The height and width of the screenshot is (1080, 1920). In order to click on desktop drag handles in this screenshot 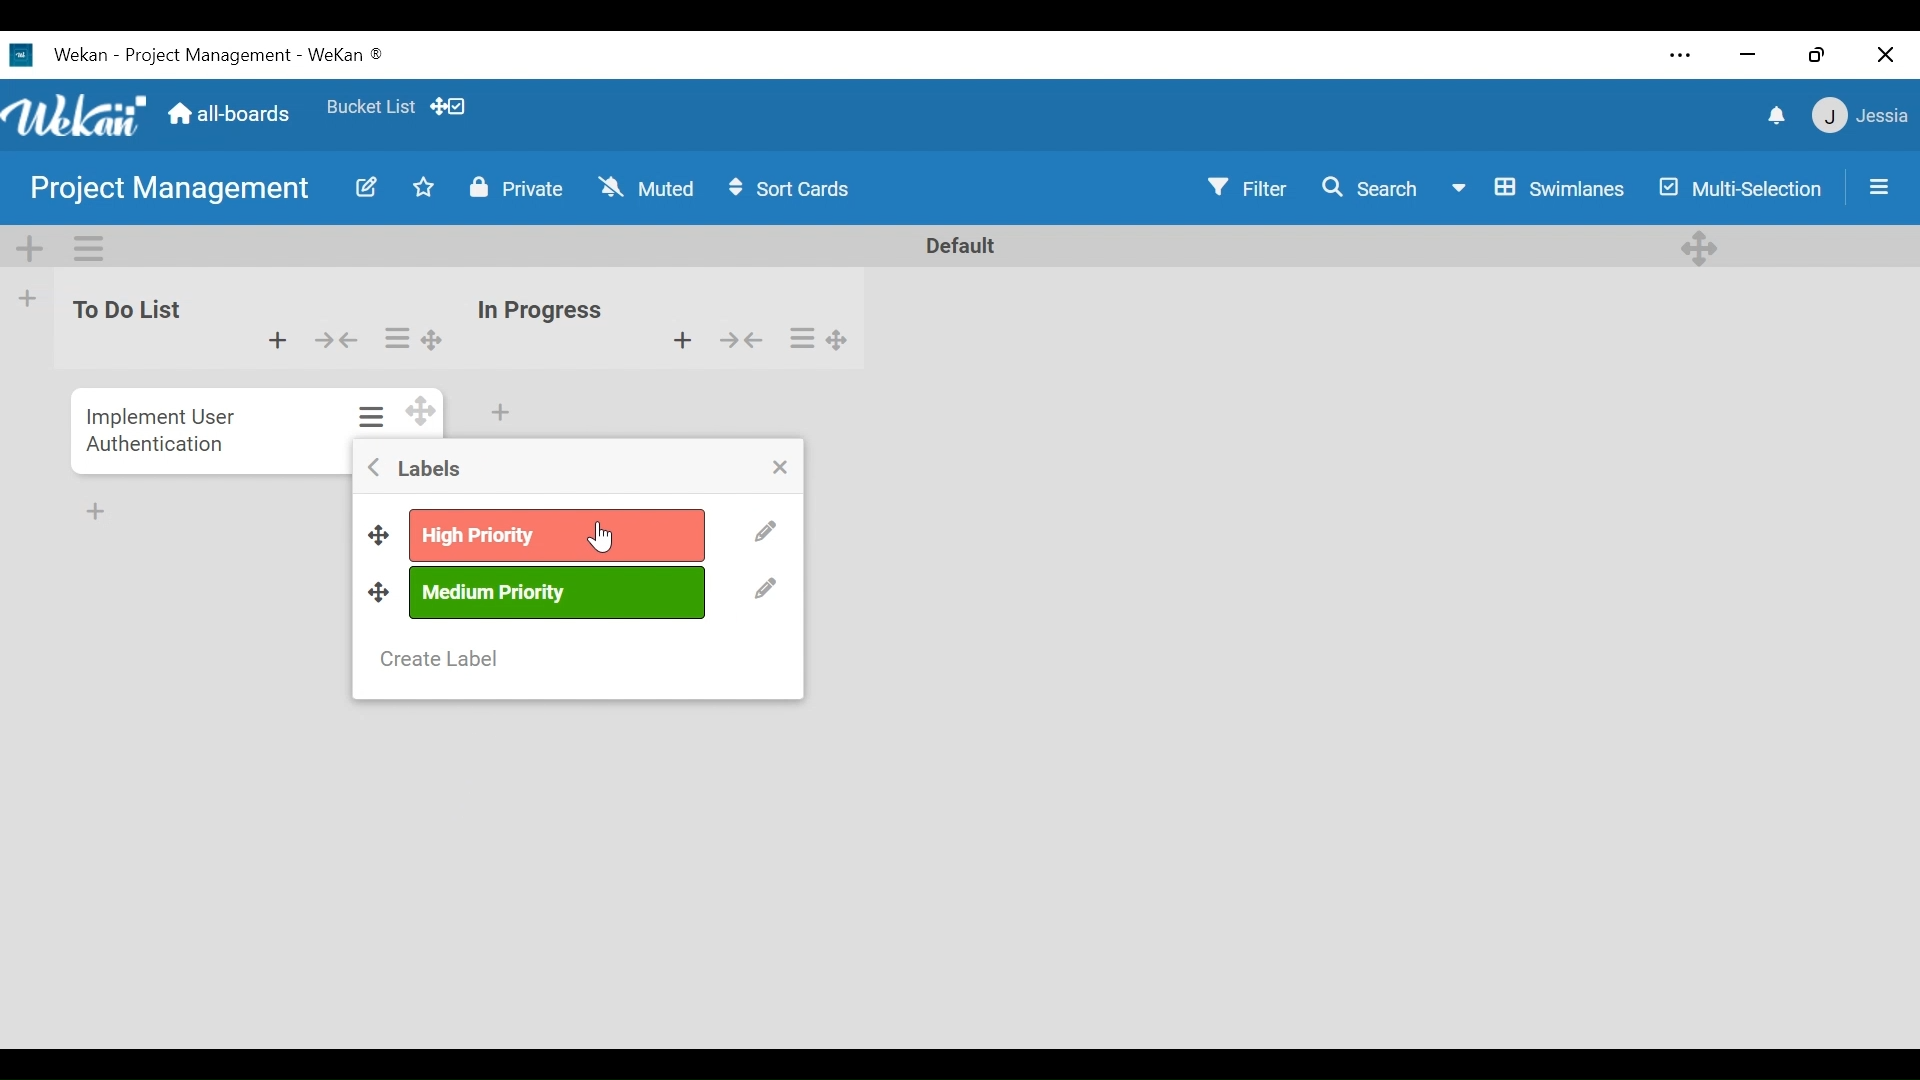, I will do `click(840, 339)`.